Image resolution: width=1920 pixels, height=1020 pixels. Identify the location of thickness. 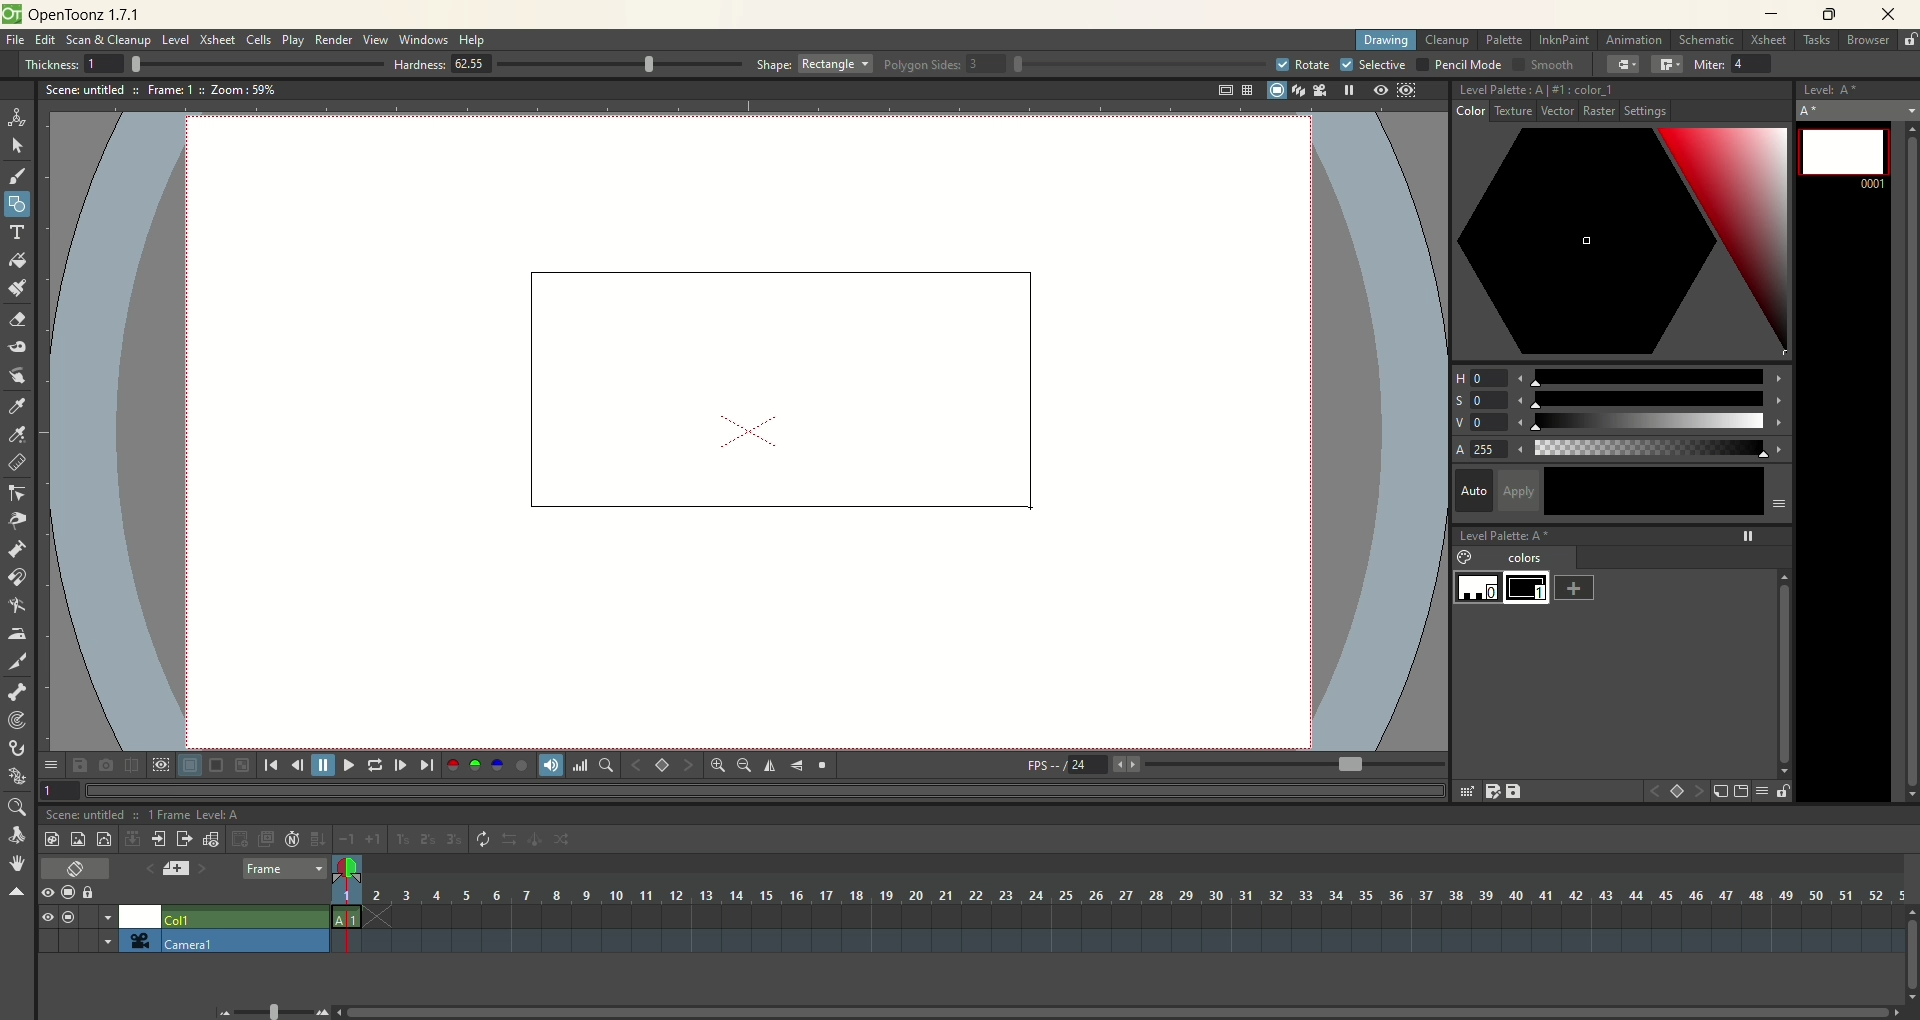
(196, 63).